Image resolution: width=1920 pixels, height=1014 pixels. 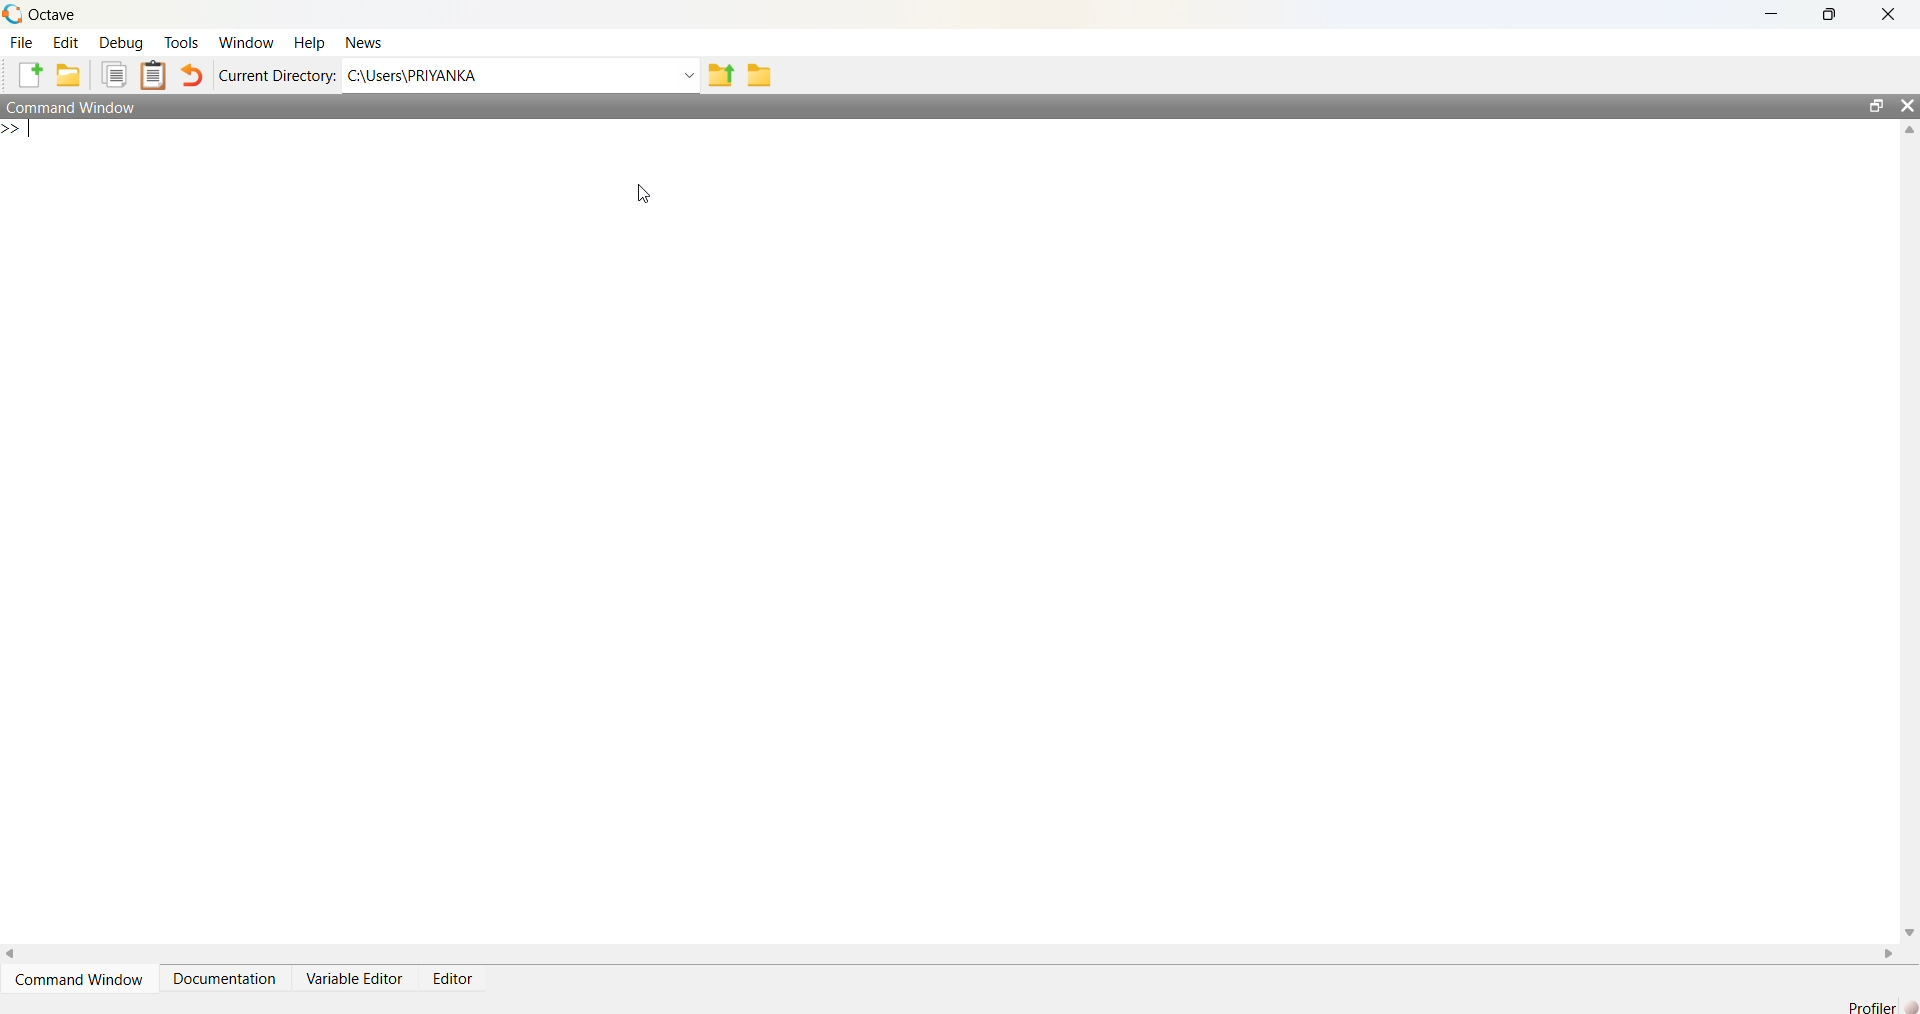 What do you see at coordinates (1870, 105) in the screenshot?
I see `Maximize/Restore` at bounding box center [1870, 105].